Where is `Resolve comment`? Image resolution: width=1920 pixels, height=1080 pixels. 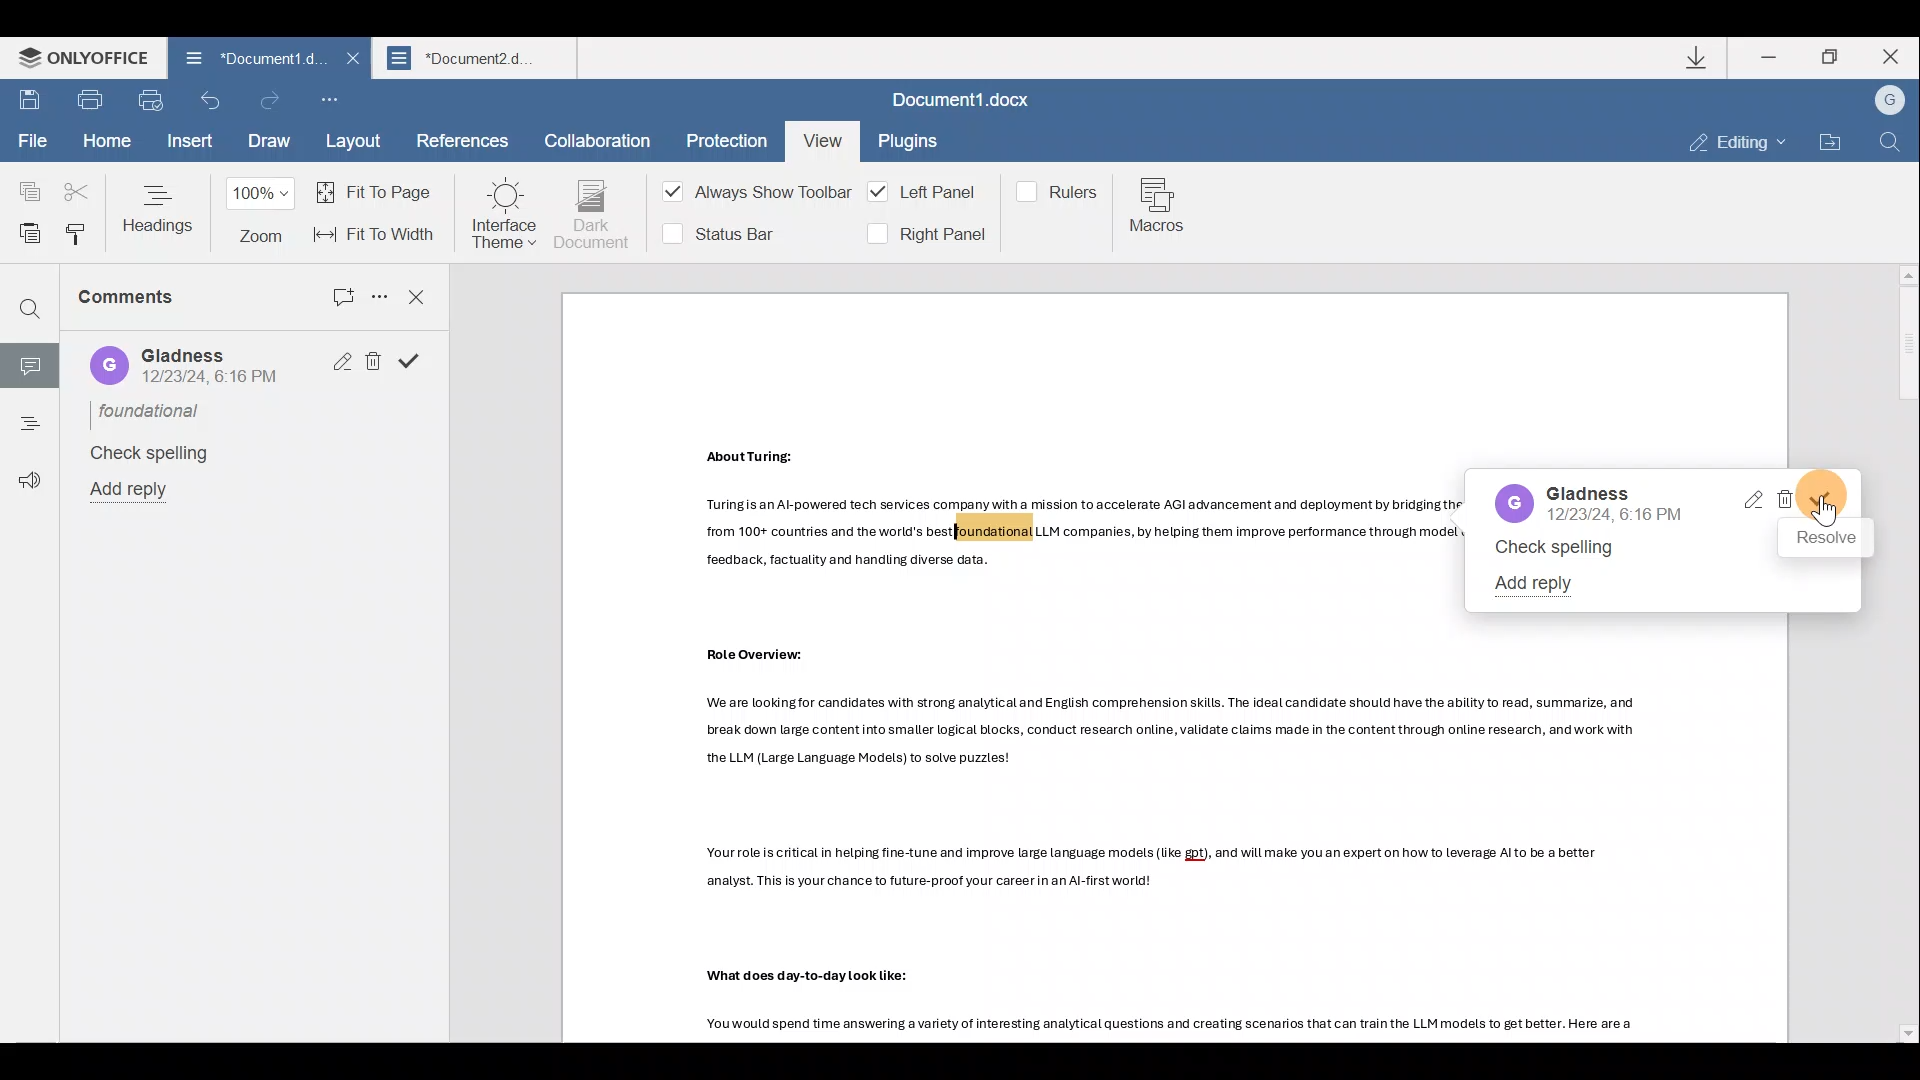
Resolve comment is located at coordinates (413, 363).